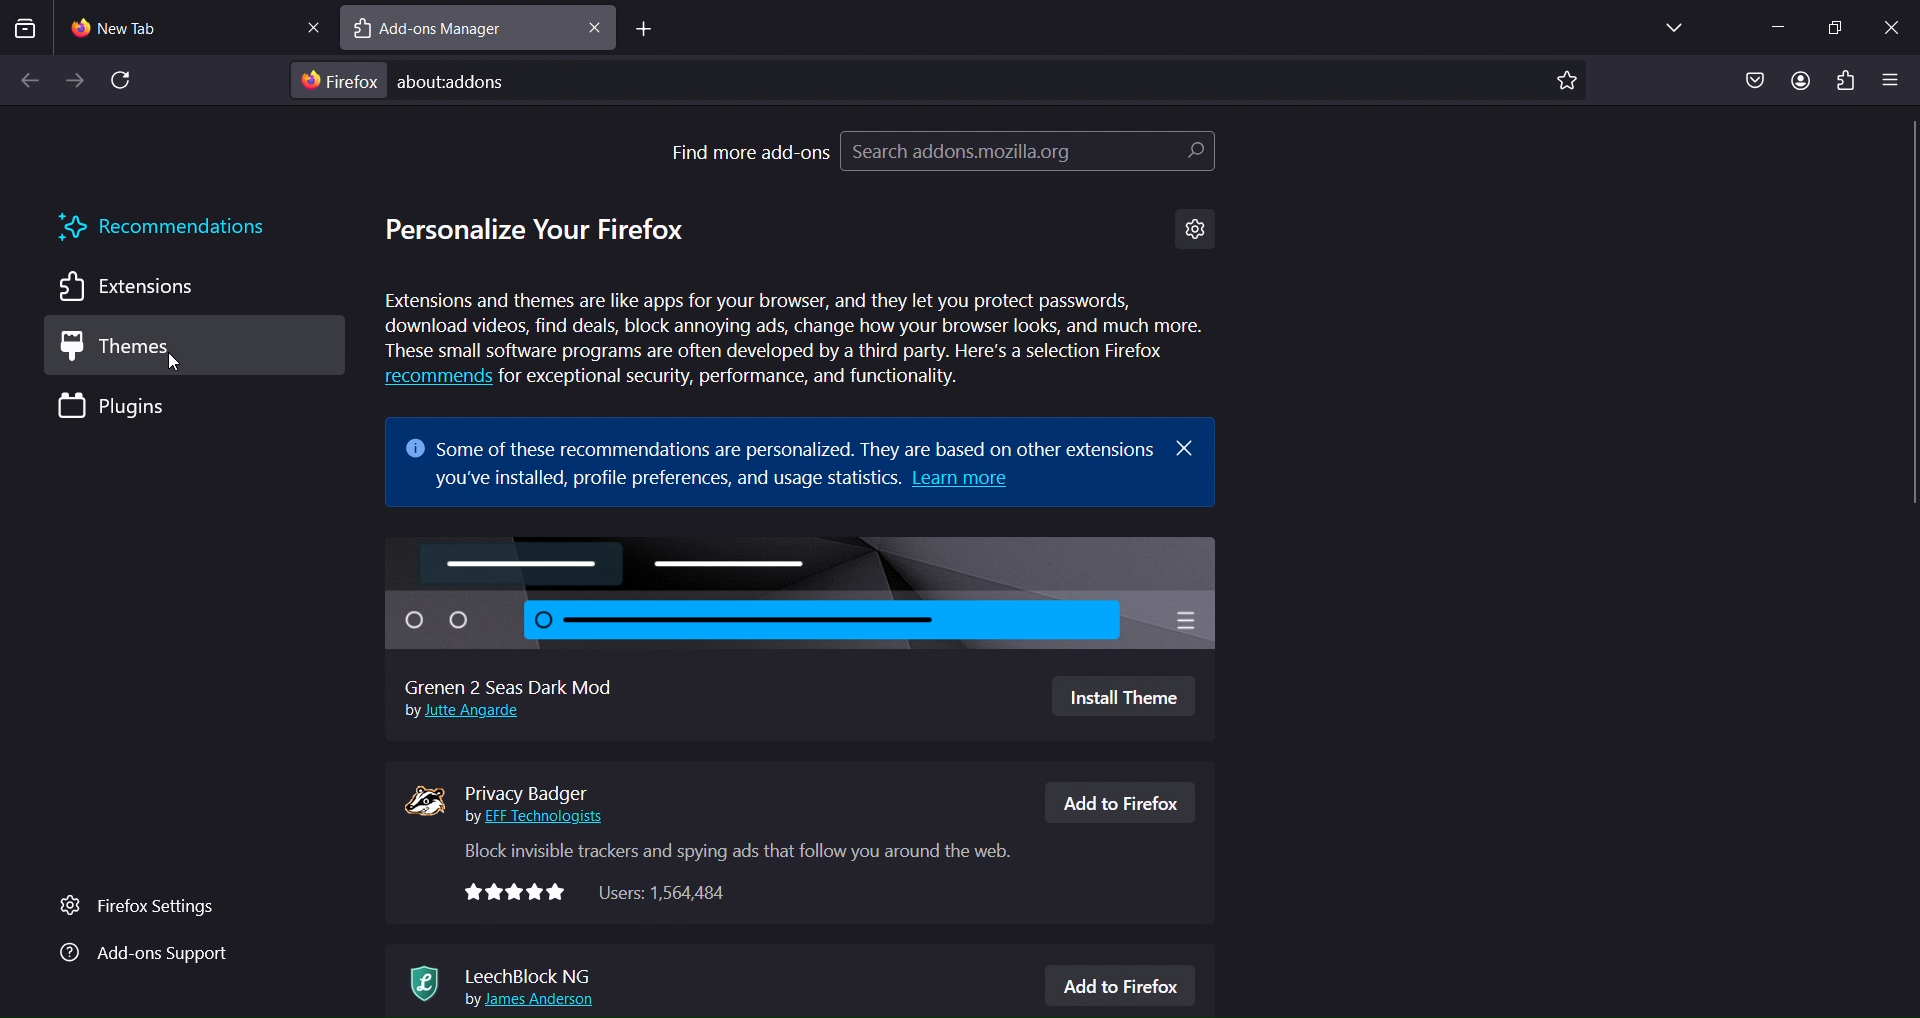  What do you see at coordinates (520, 688) in the screenshot?
I see `Grenen 2 Seas Dark Mod` at bounding box center [520, 688].